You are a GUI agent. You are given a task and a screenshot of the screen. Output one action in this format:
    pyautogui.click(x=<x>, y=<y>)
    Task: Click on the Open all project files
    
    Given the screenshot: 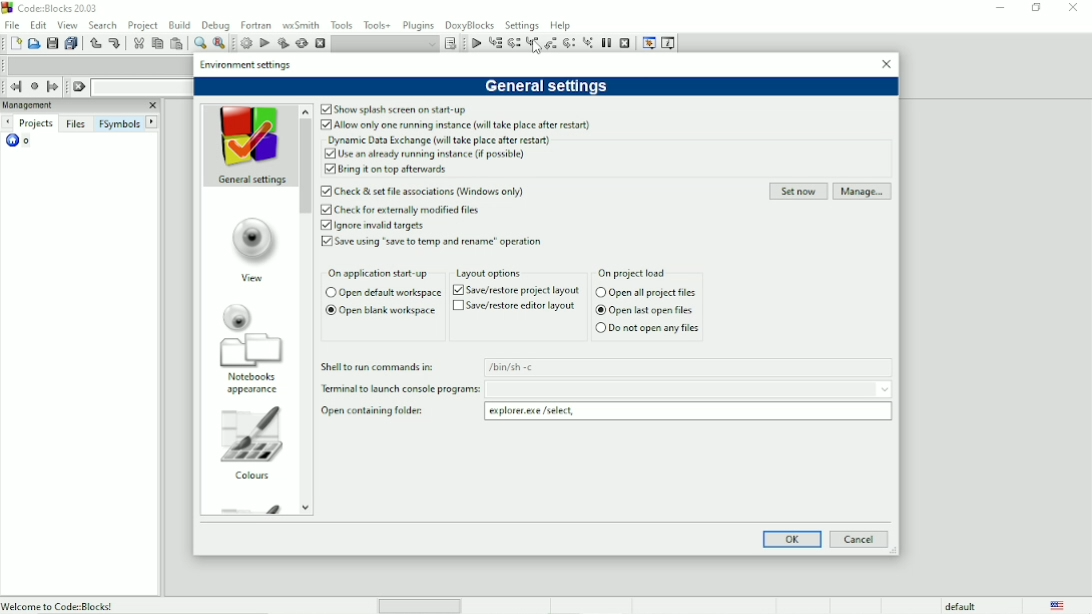 What is the action you would take?
    pyautogui.click(x=645, y=292)
    